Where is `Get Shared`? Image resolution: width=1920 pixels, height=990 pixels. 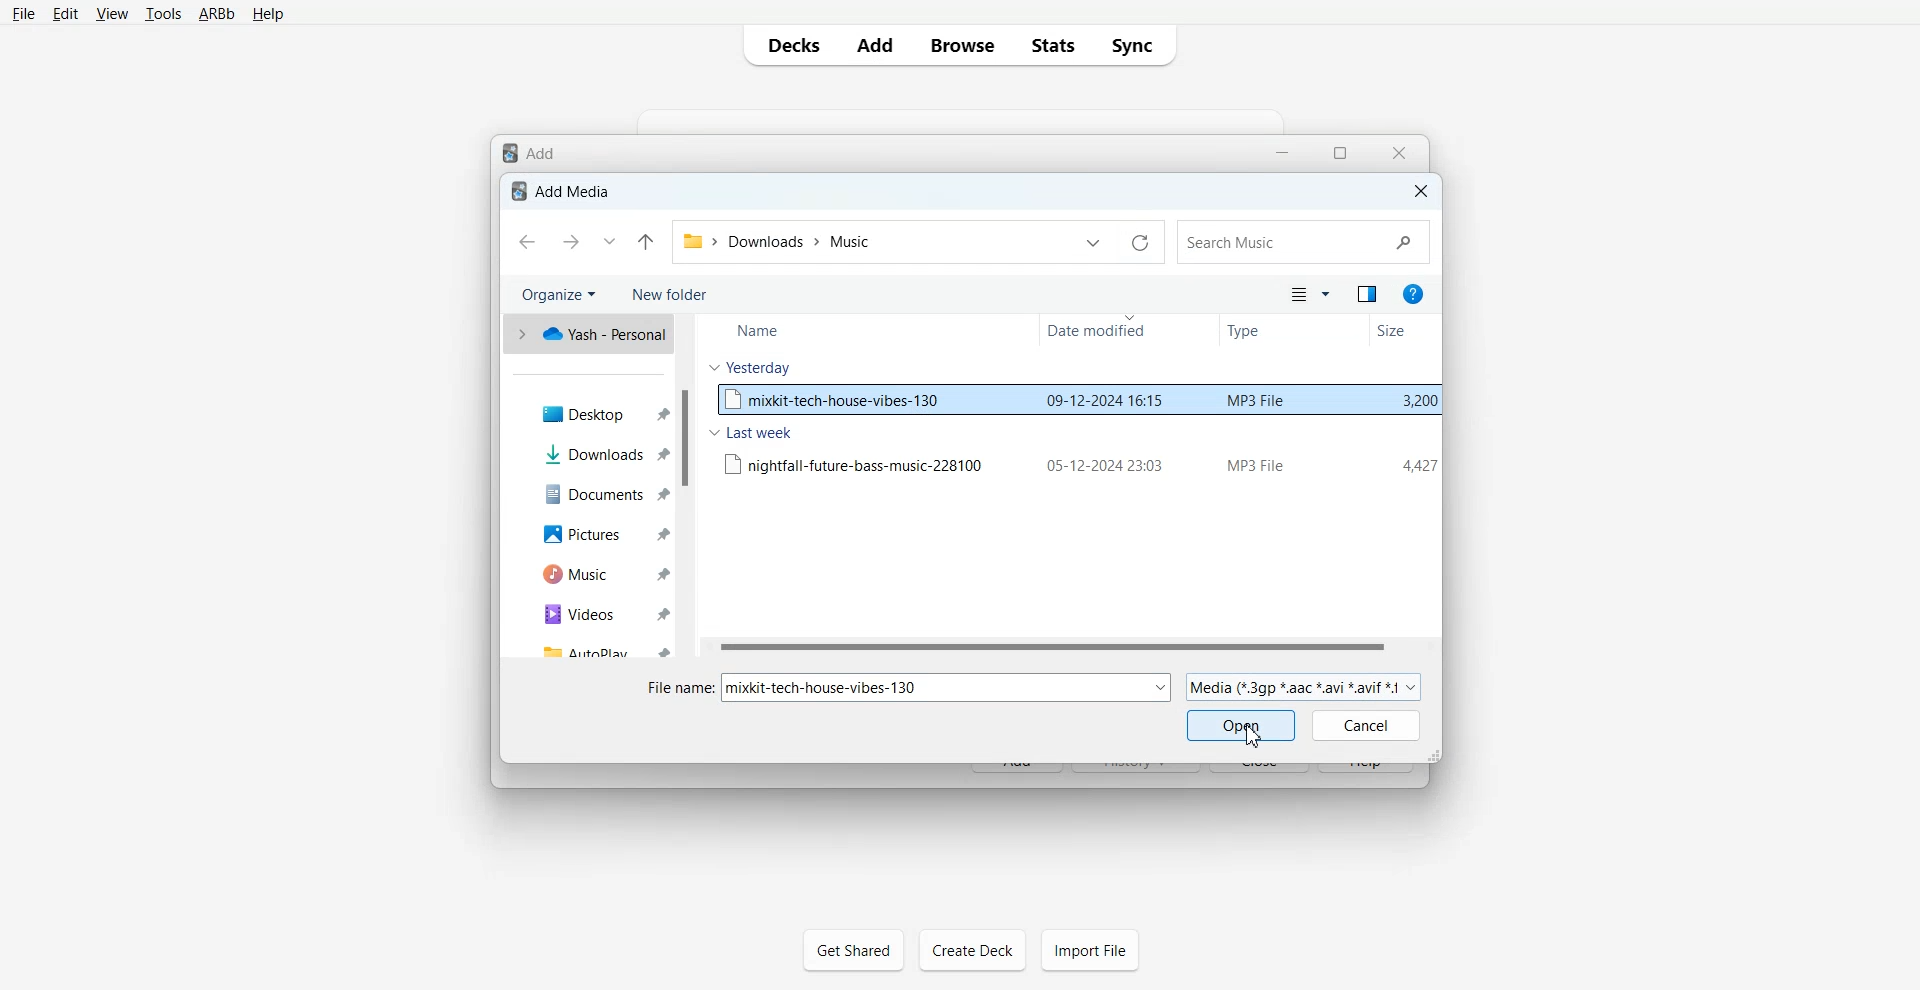 Get Shared is located at coordinates (853, 950).